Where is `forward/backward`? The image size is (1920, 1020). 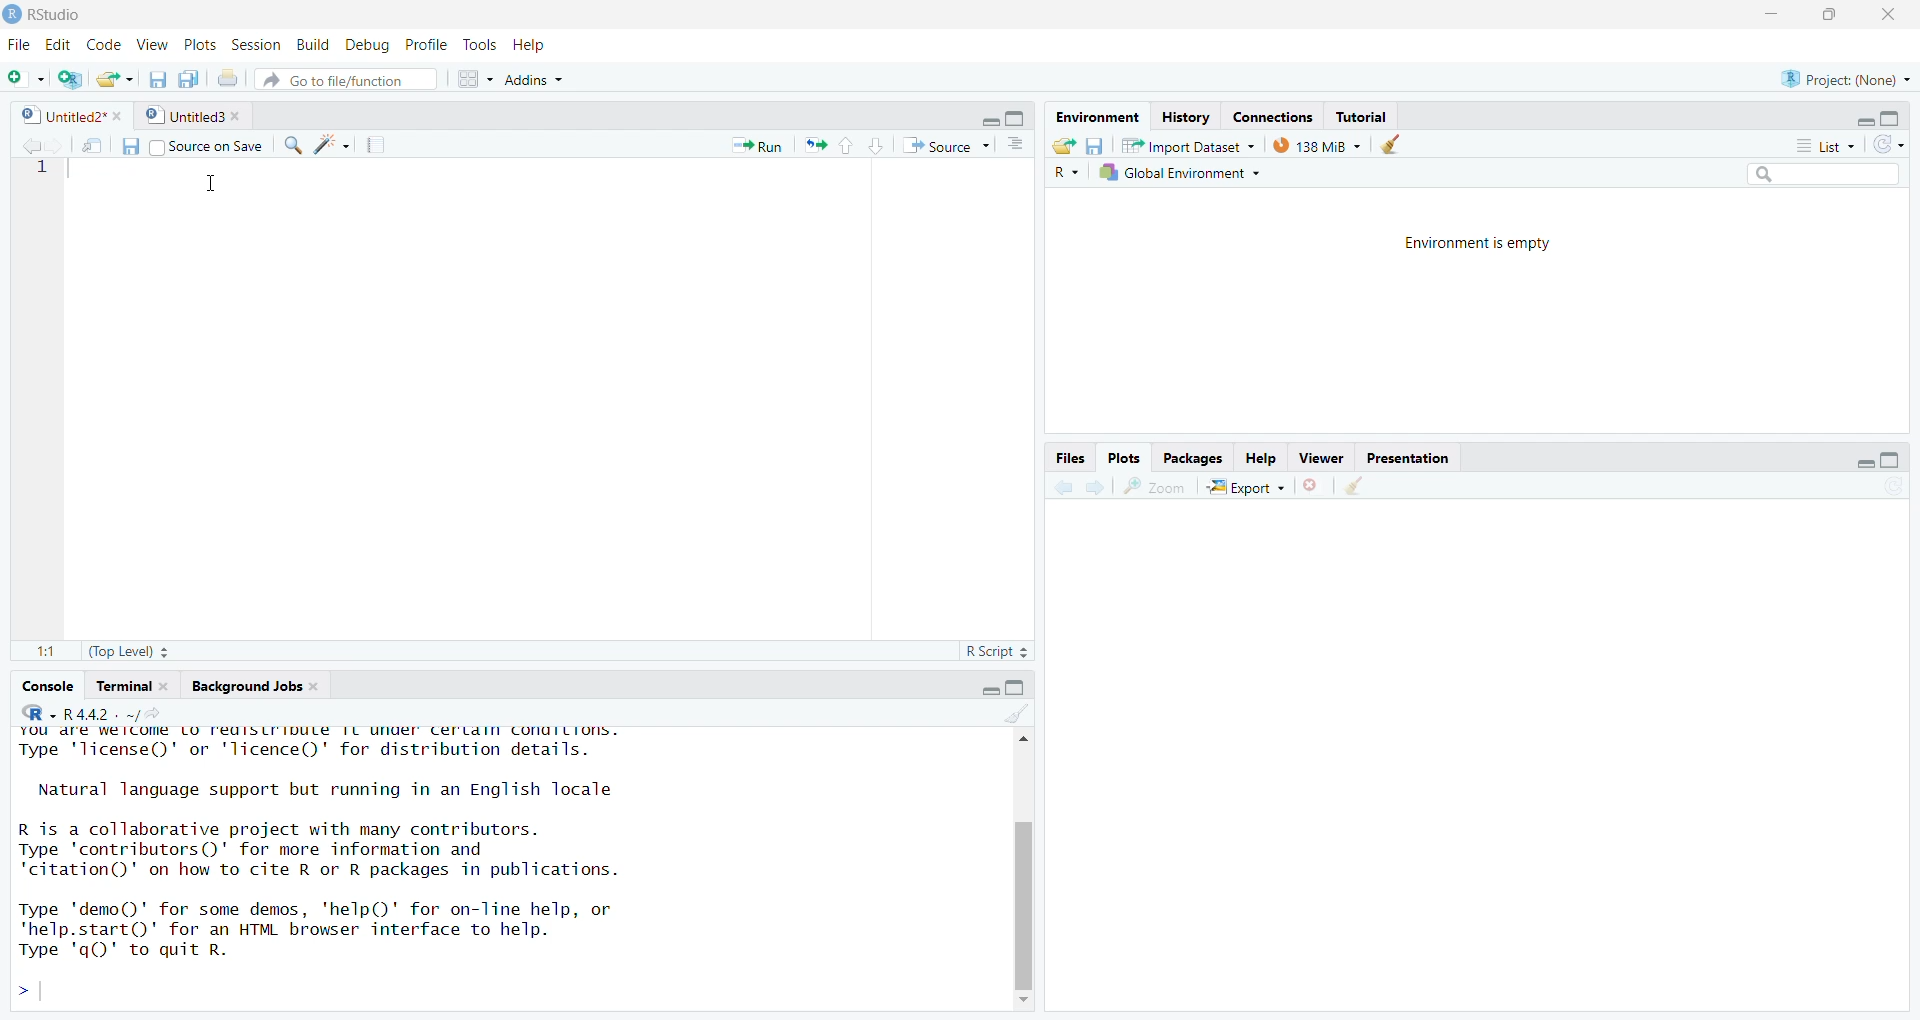
forward/backward is located at coordinates (1078, 488).